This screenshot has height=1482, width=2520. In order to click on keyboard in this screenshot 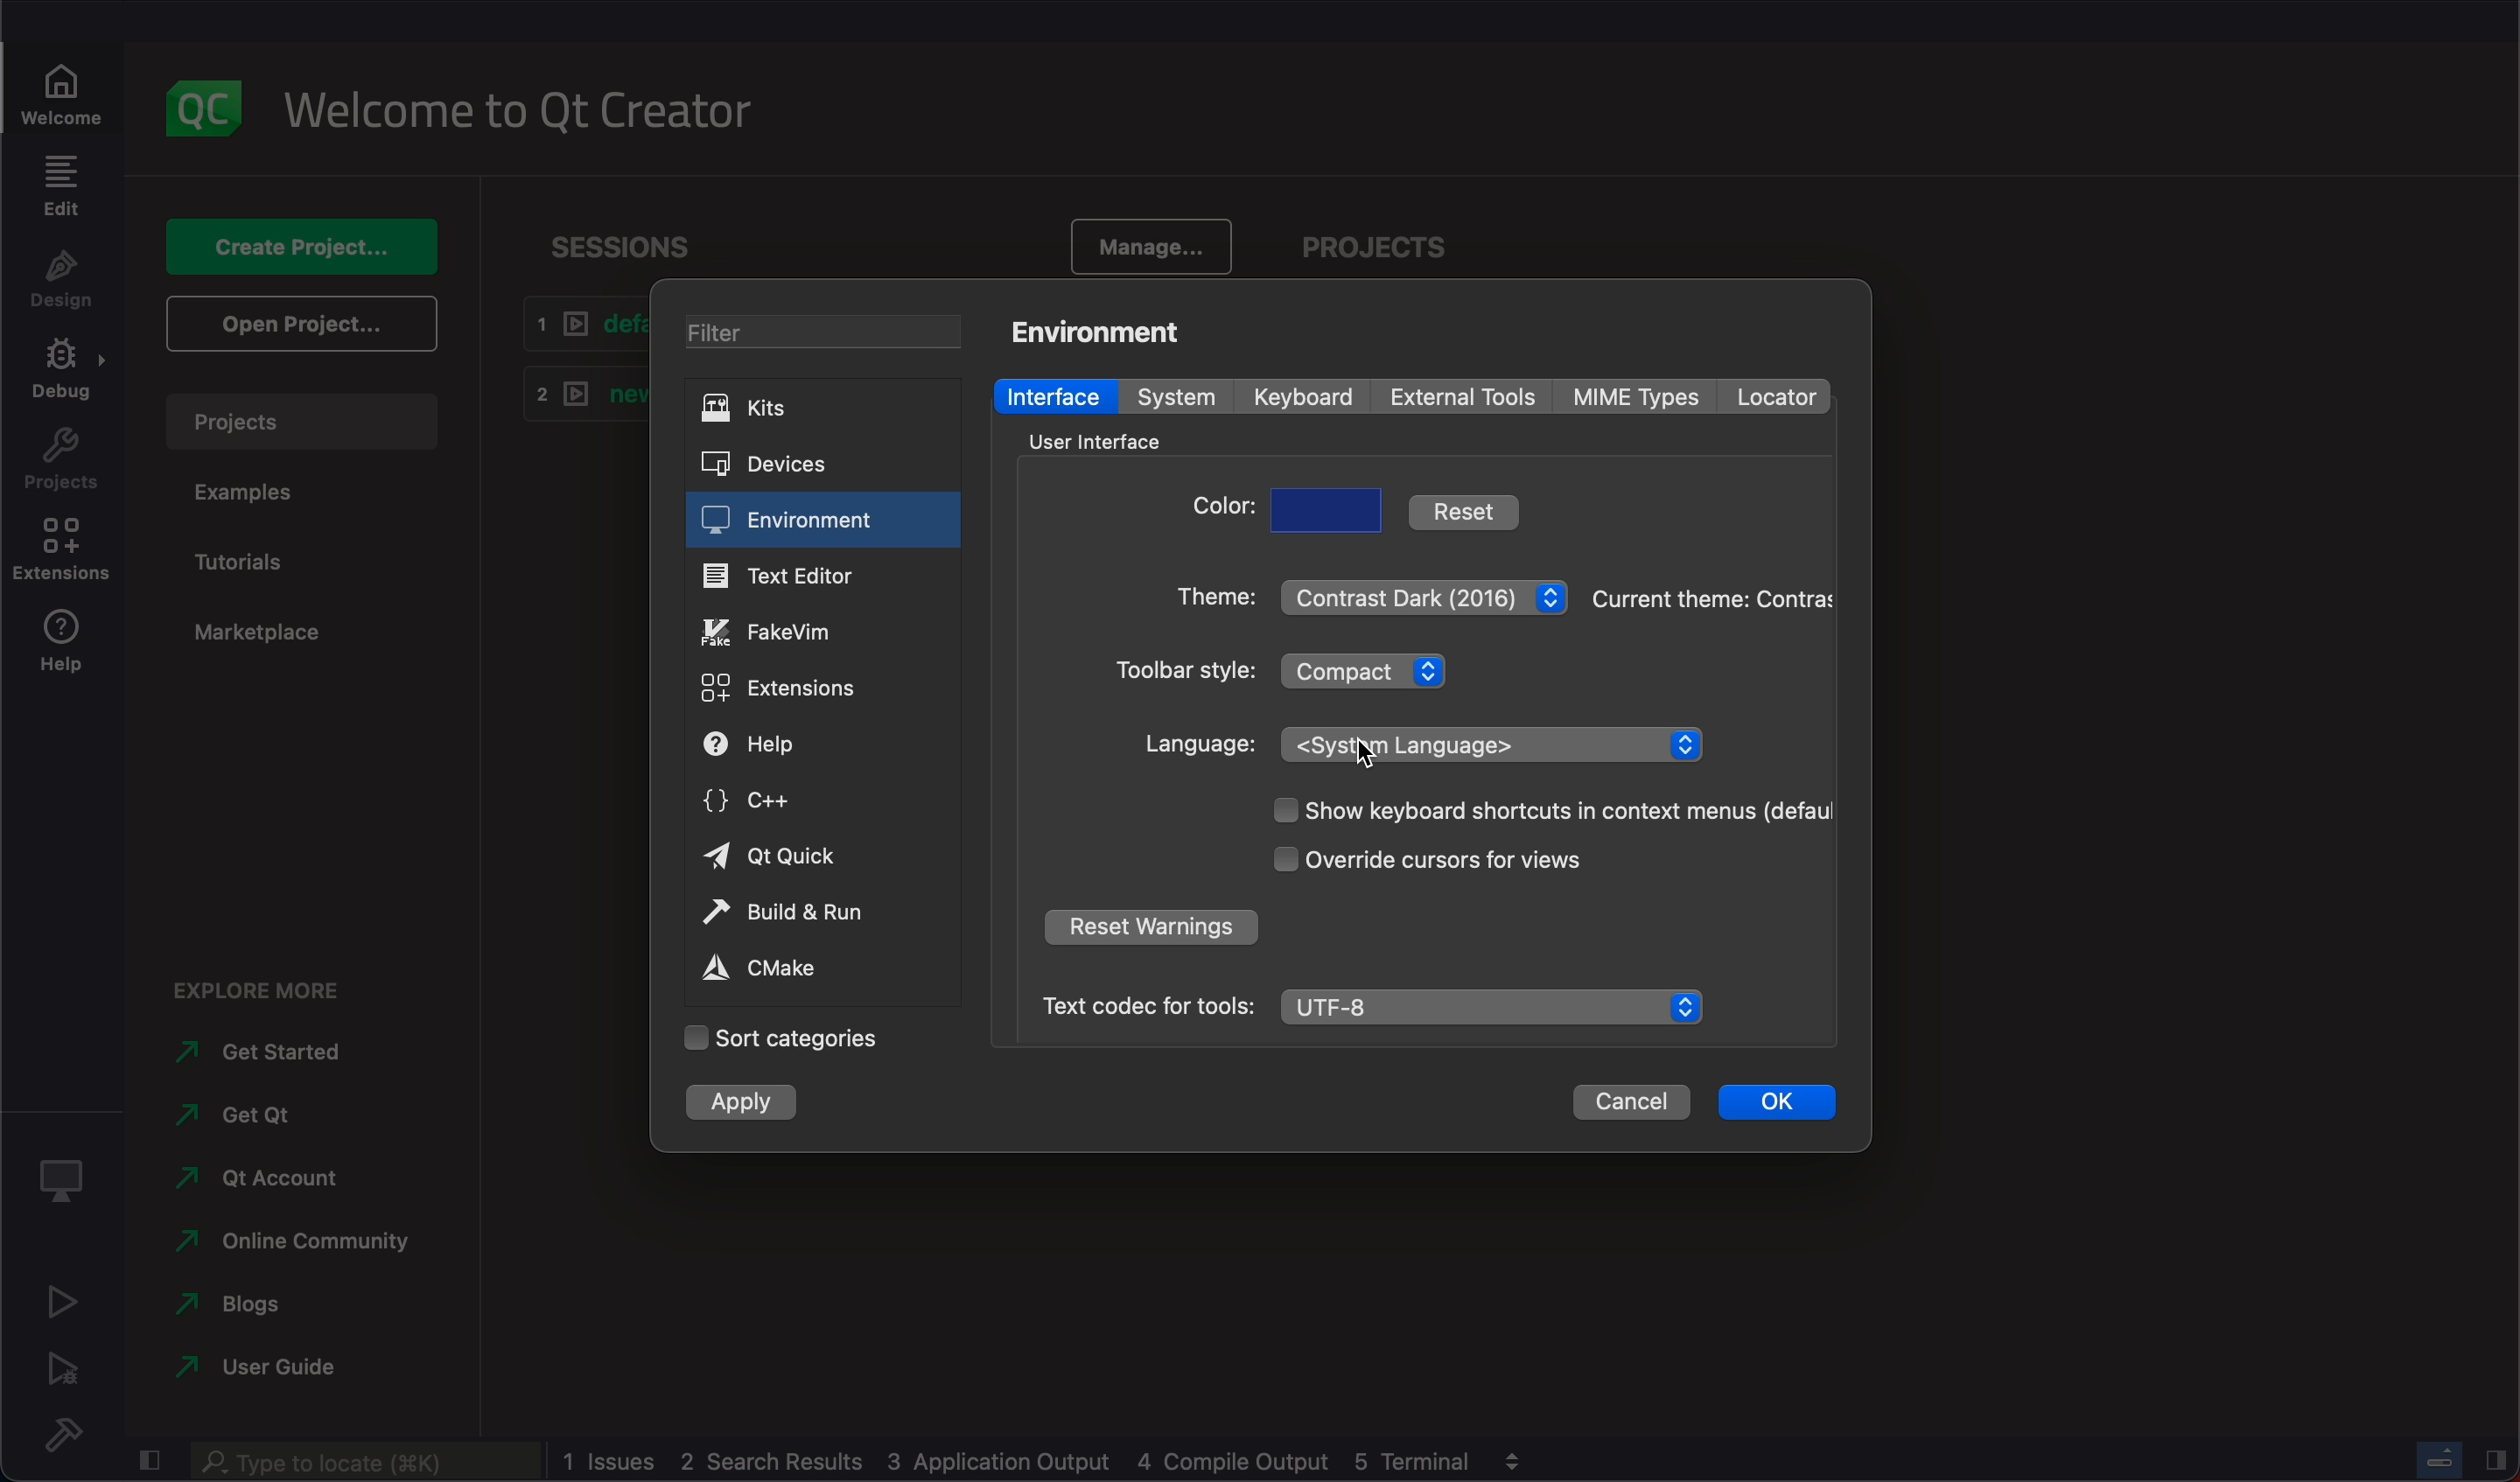, I will do `click(1309, 398)`.